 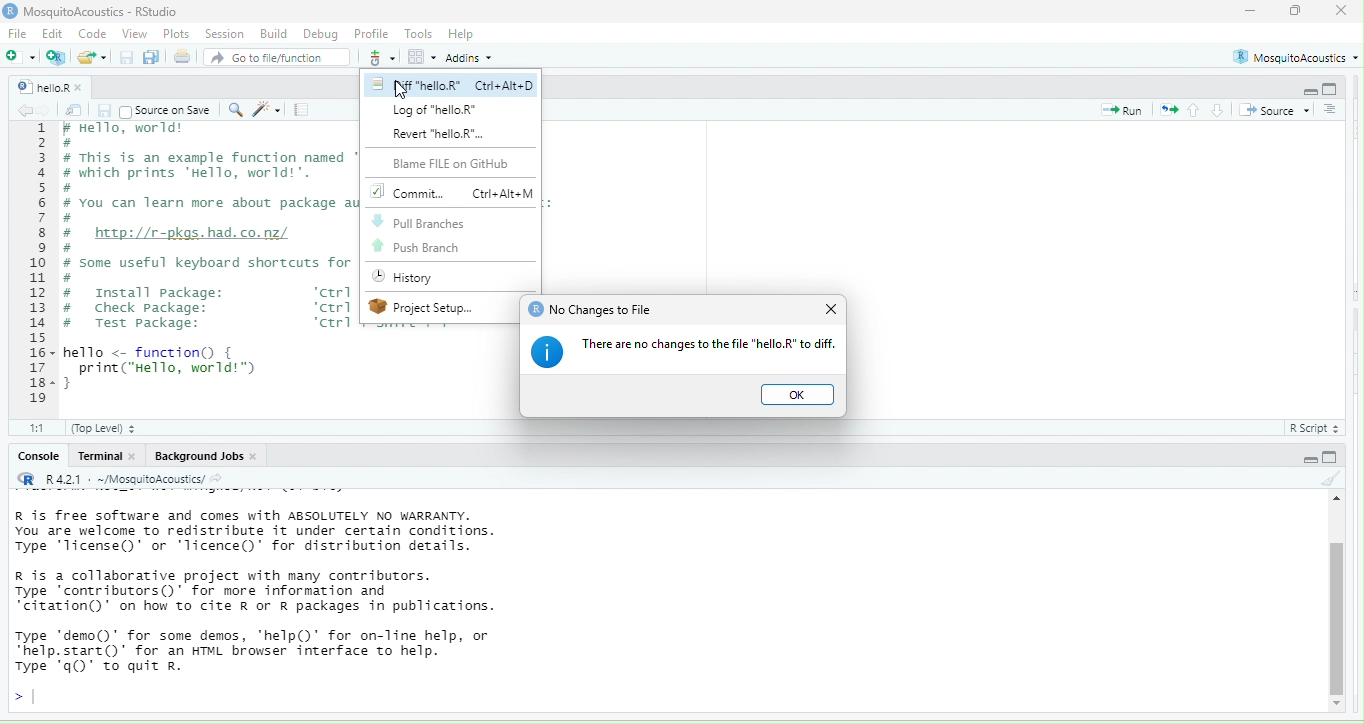 I want to click on hide console, so click(x=1335, y=89).